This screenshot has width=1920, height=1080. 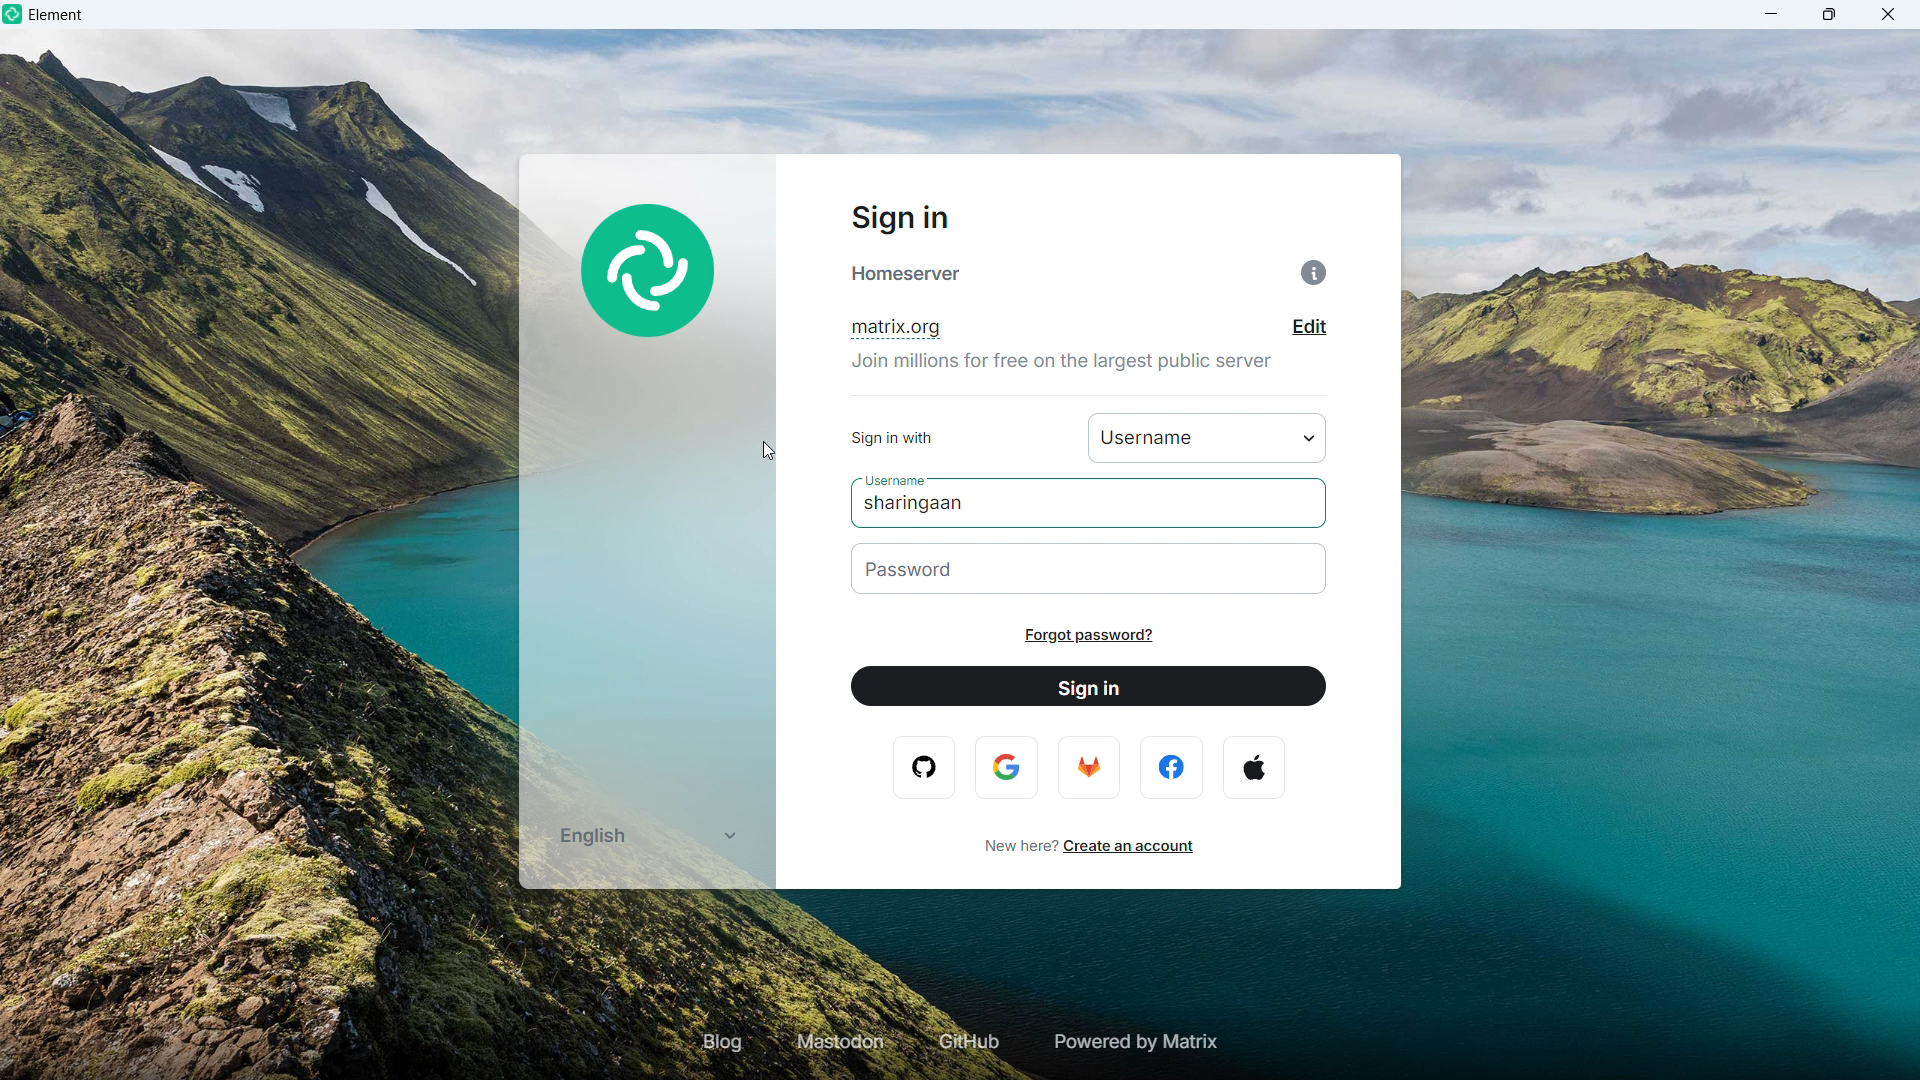 What do you see at coordinates (650, 274) in the screenshot?
I see `element Logo ` at bounding box center [650, 274].